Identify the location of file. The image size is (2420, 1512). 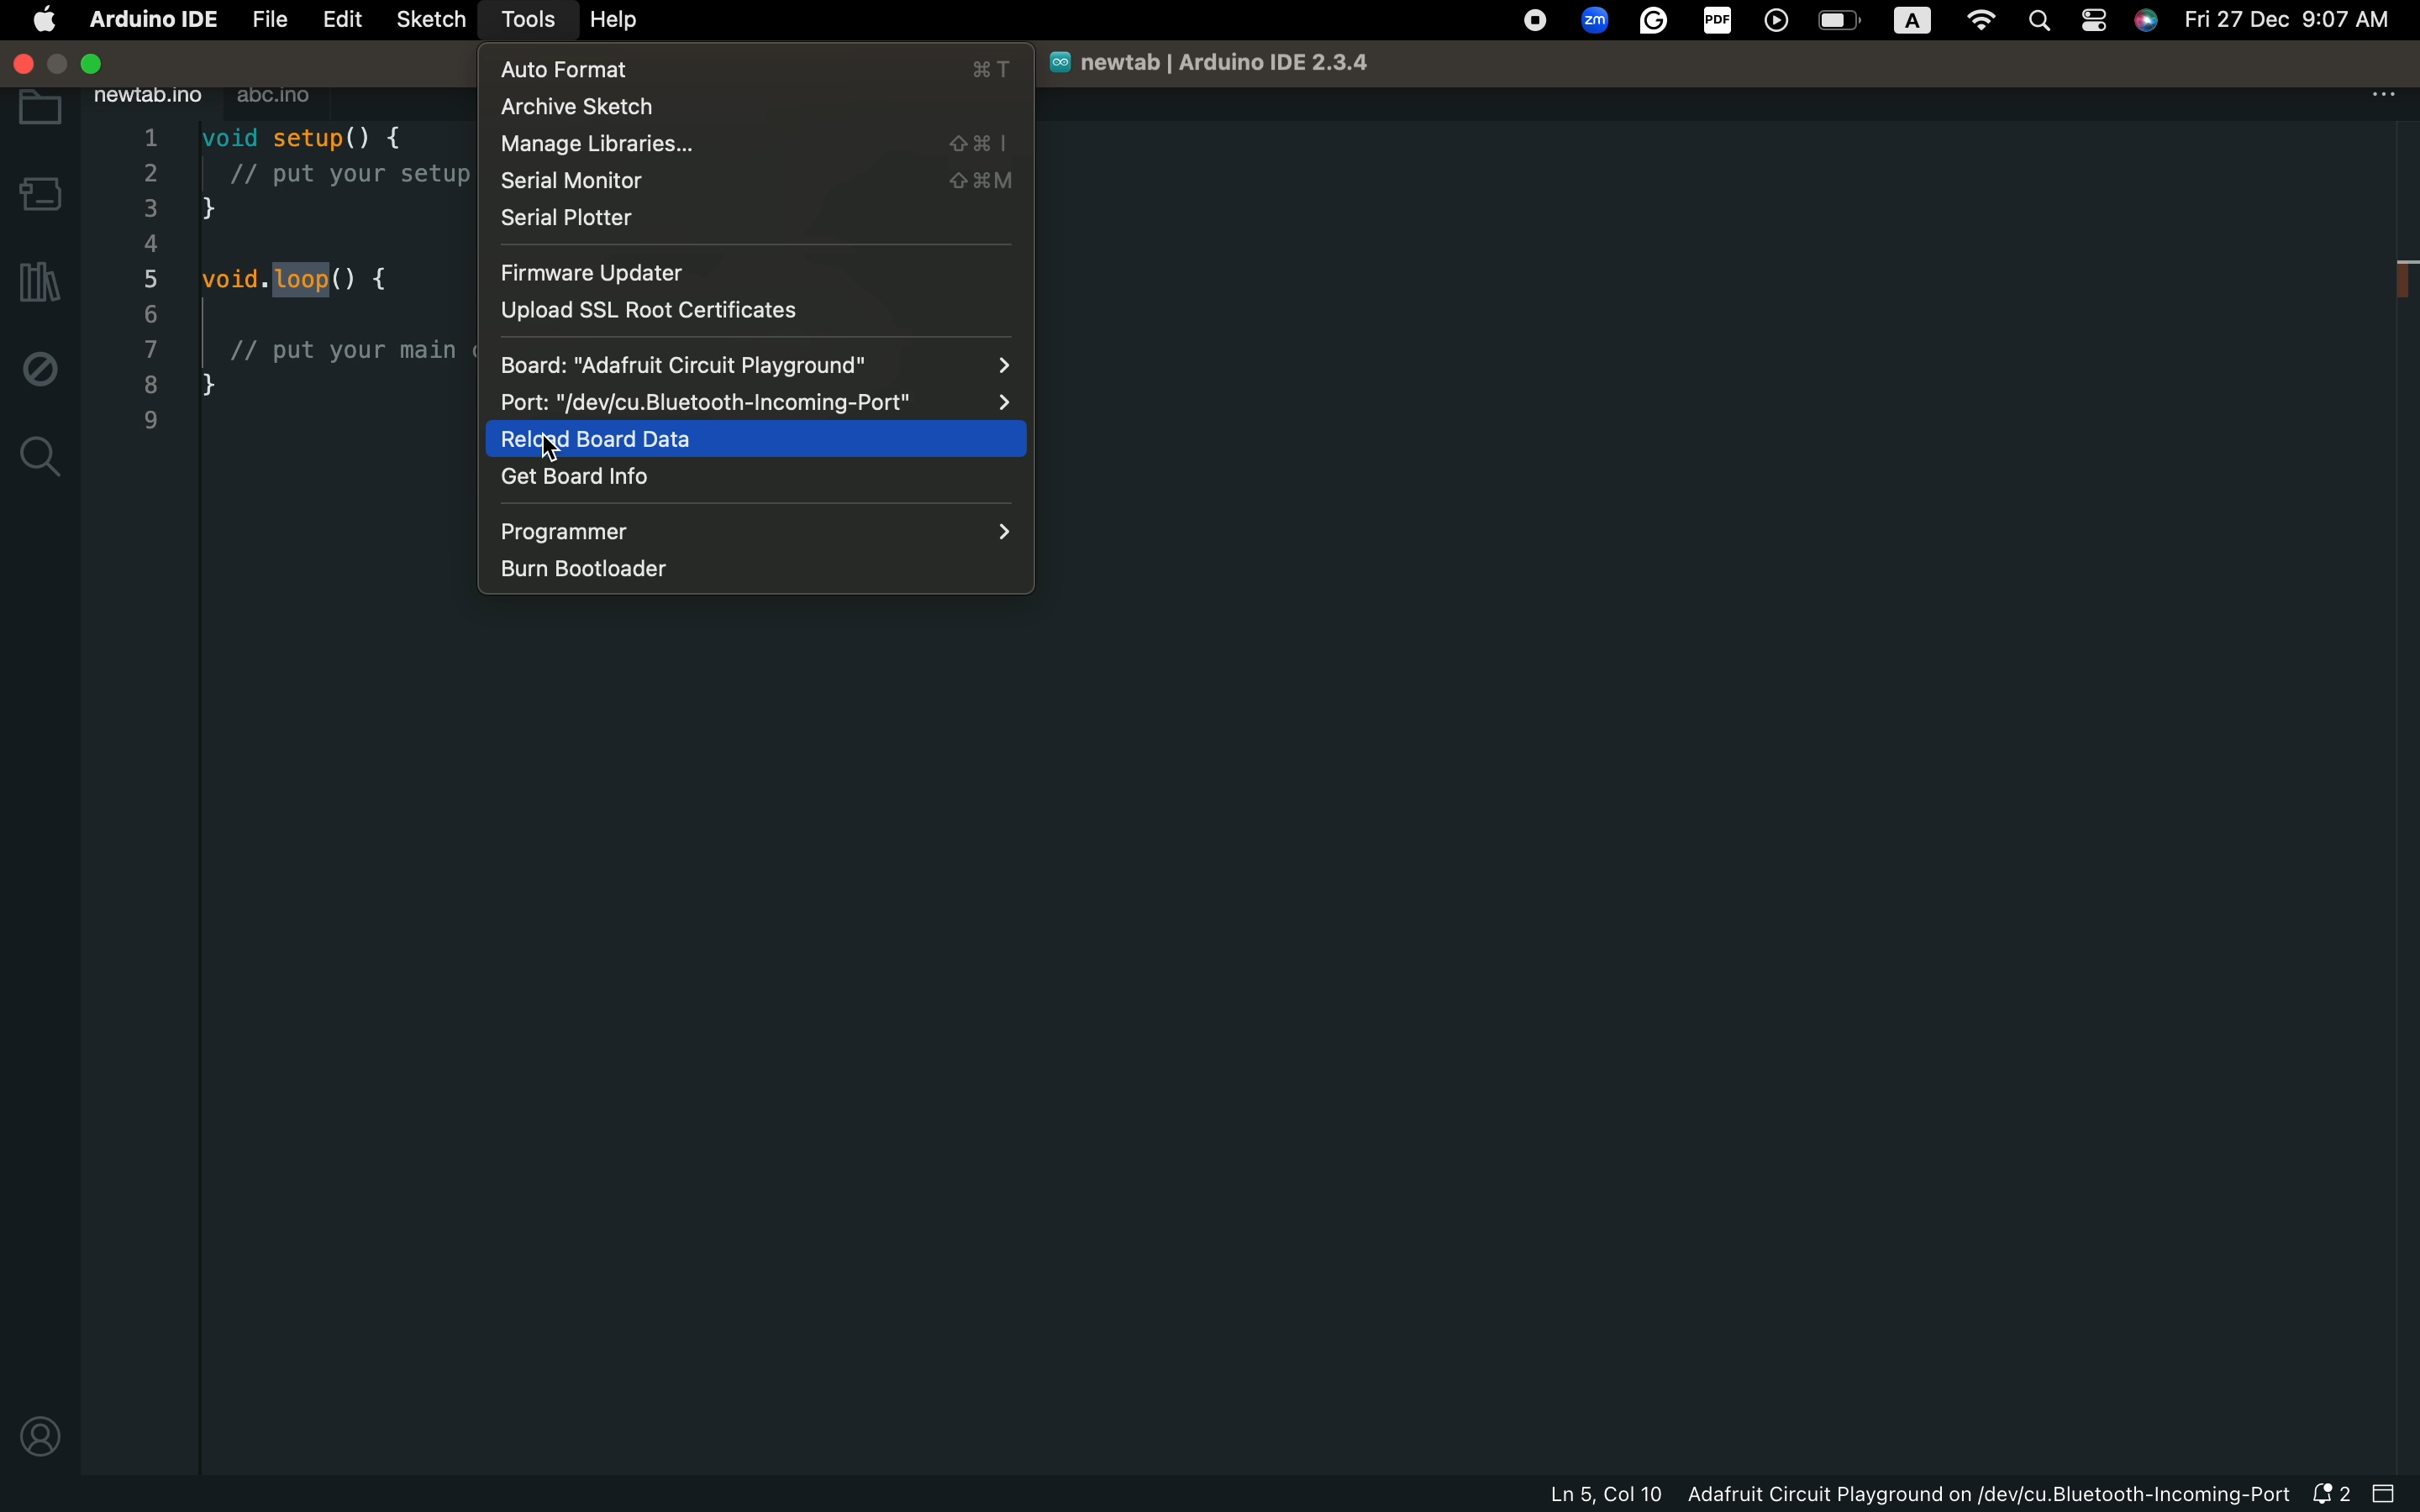
(266, 19).